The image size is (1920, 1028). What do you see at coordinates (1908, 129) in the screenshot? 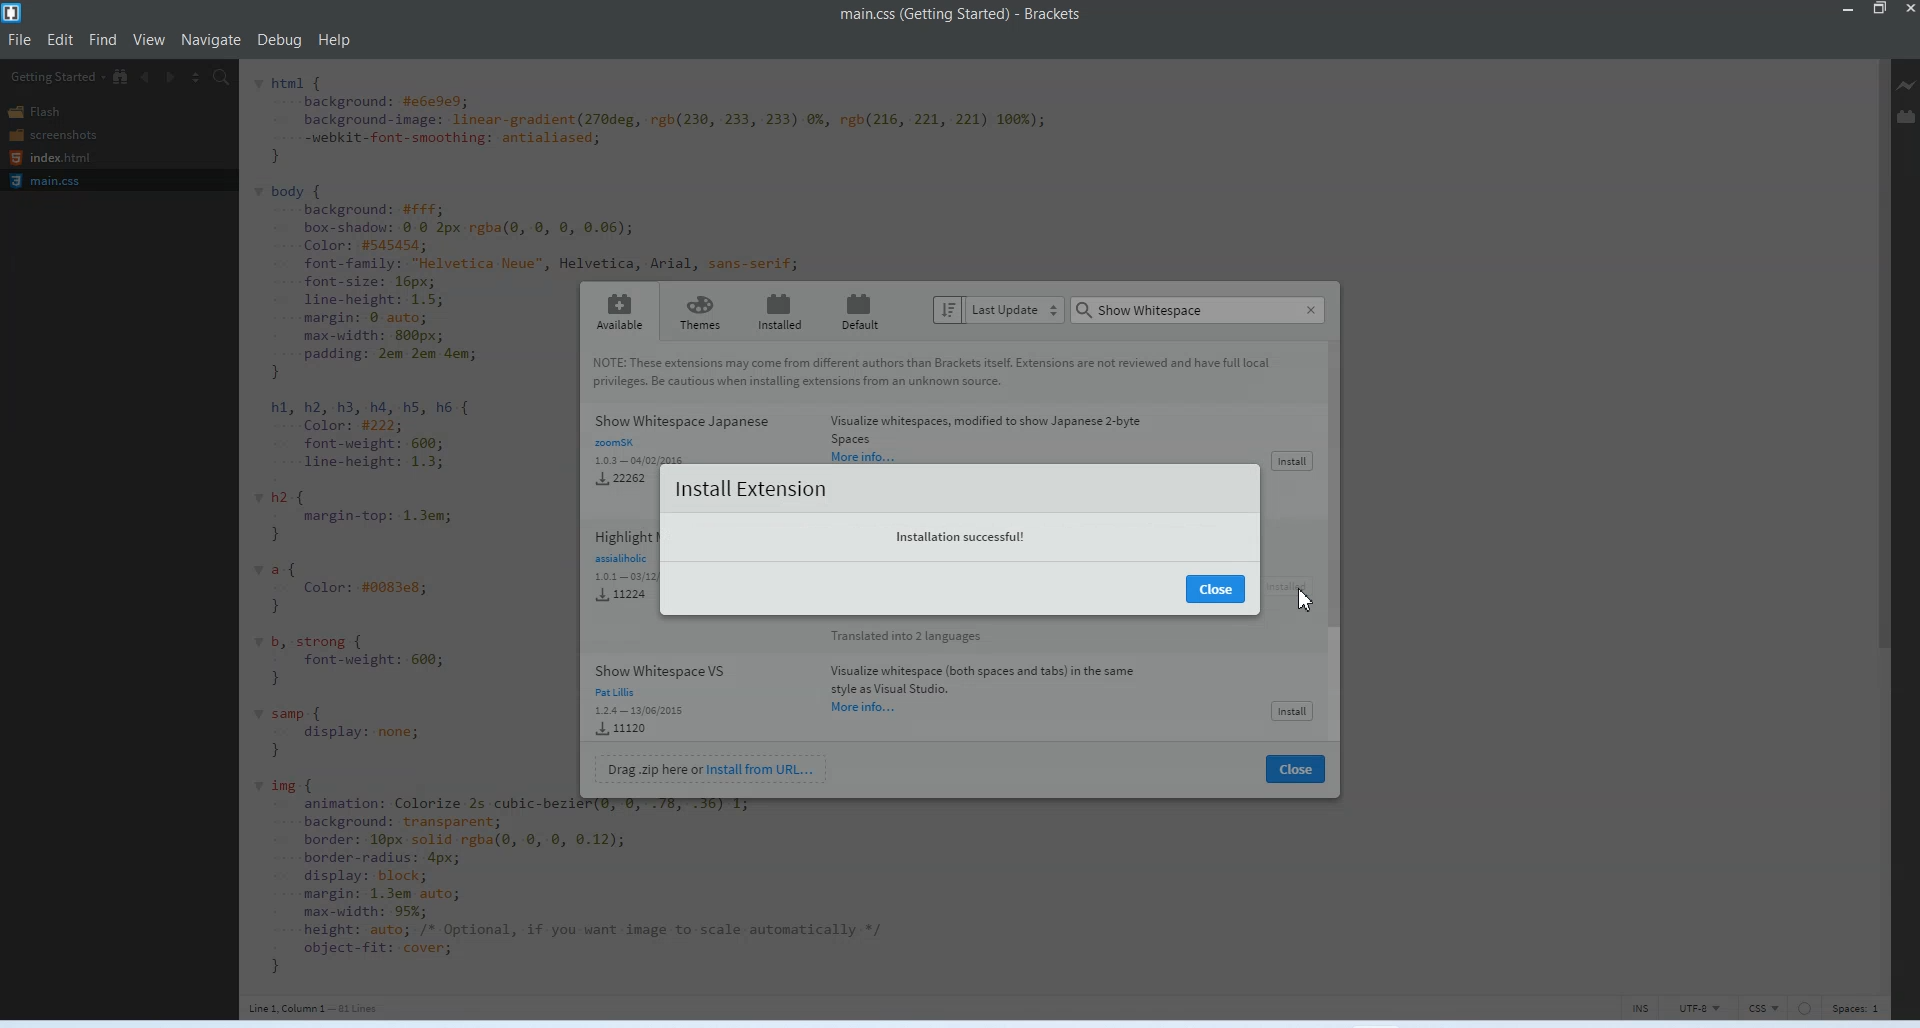
I see `Cursor` at bounding box center [1908, 129].